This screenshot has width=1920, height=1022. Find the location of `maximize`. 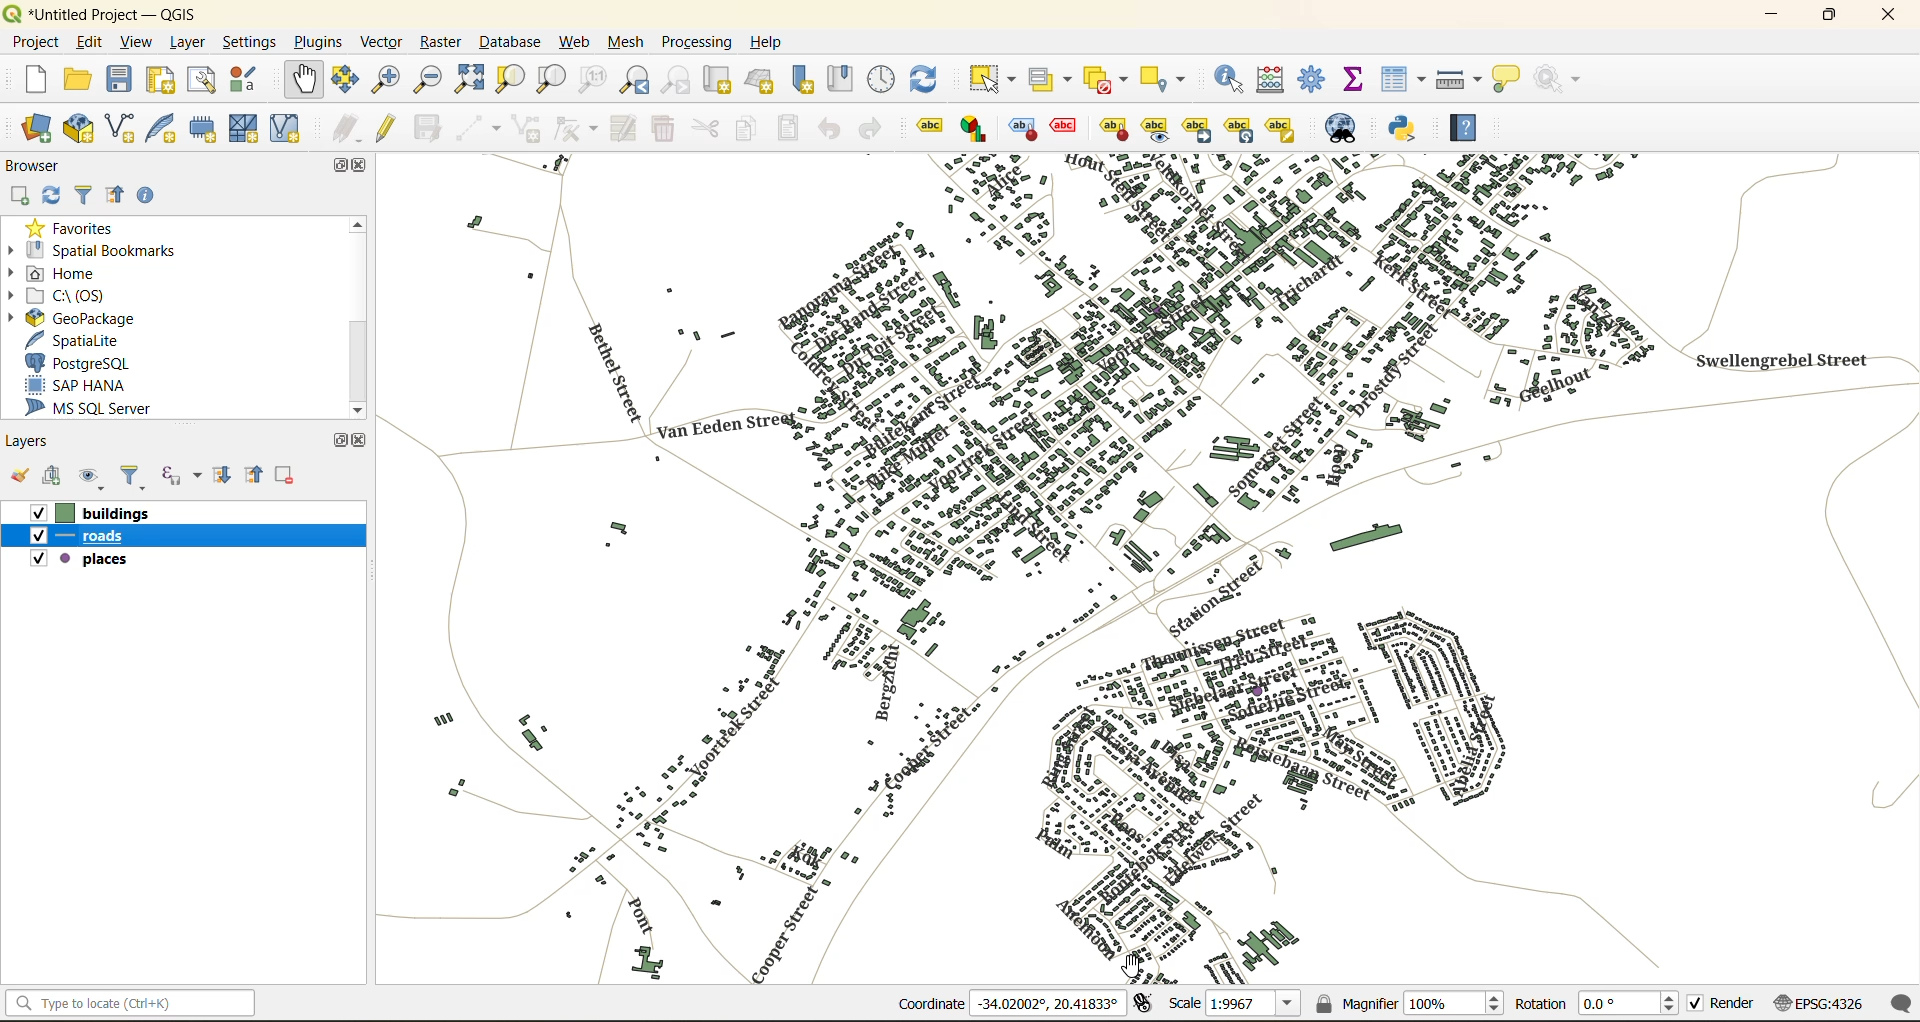

maximize is located at coordinates (1828, 19).